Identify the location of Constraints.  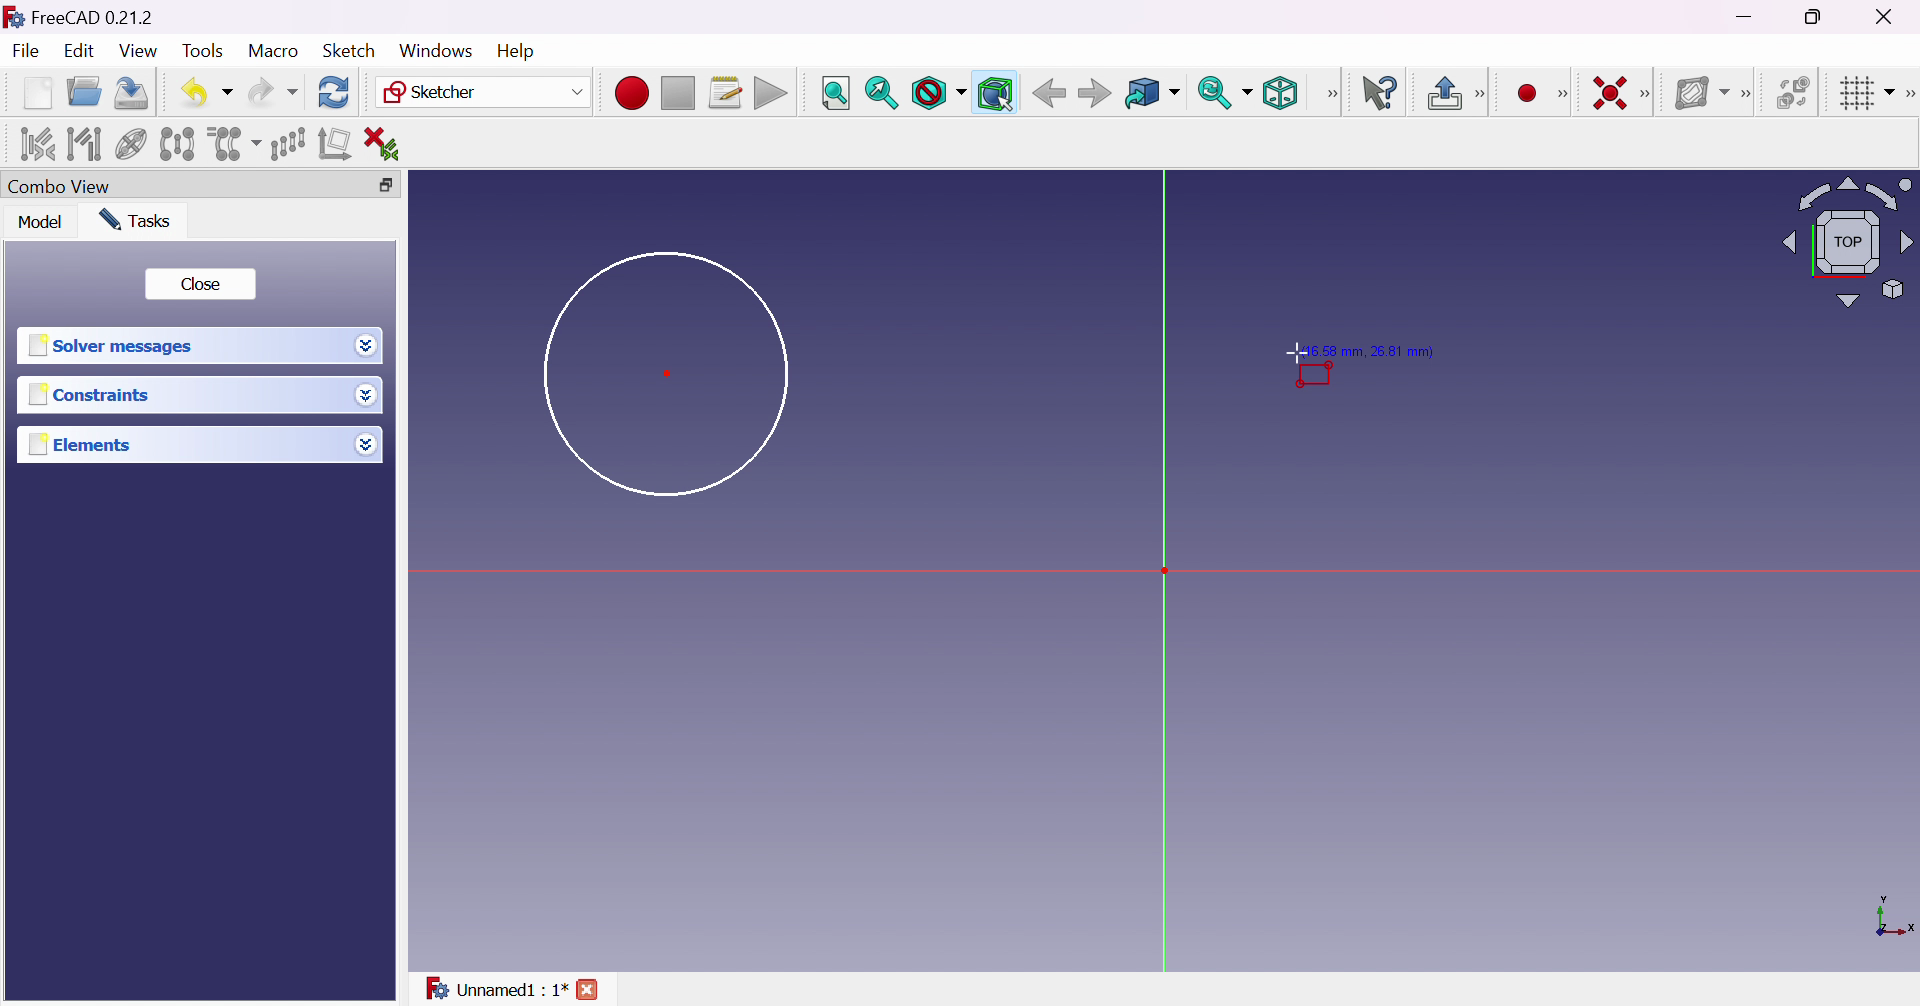
(90, 396).